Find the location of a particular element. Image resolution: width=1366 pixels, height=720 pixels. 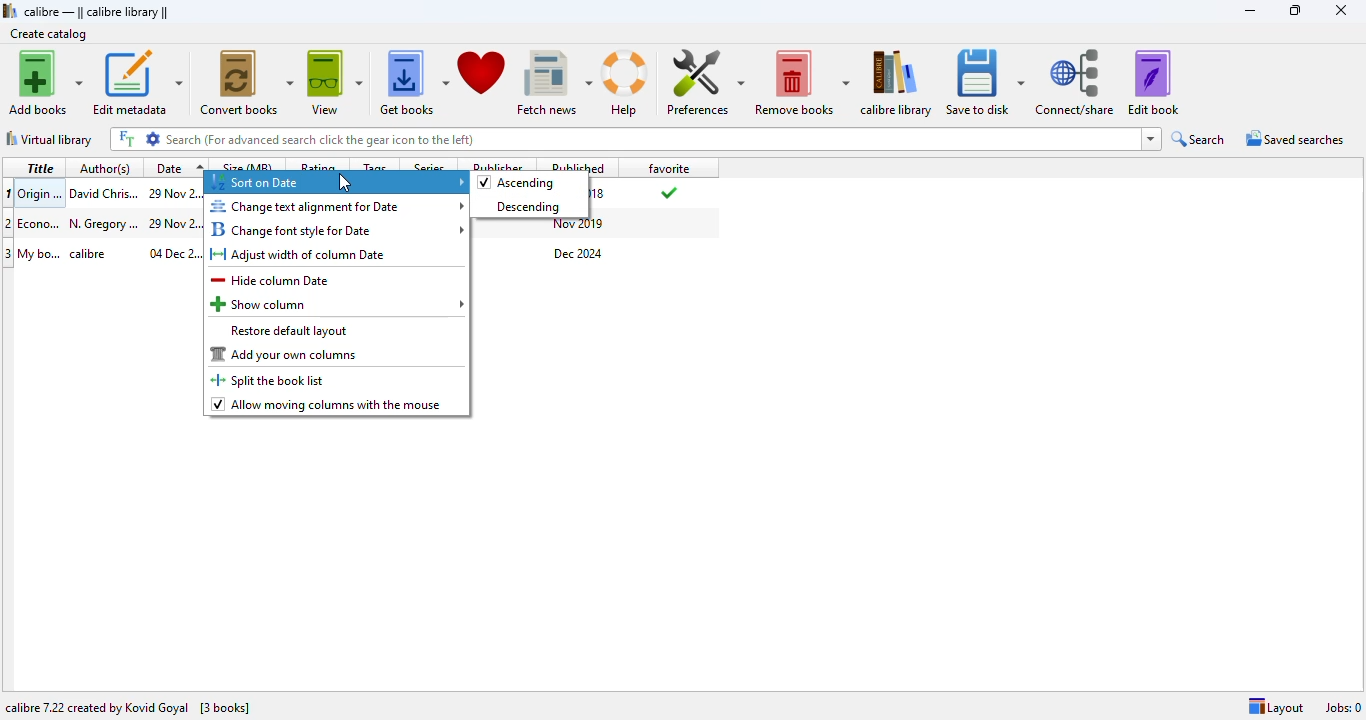

date is located at coordinates (174, 253).